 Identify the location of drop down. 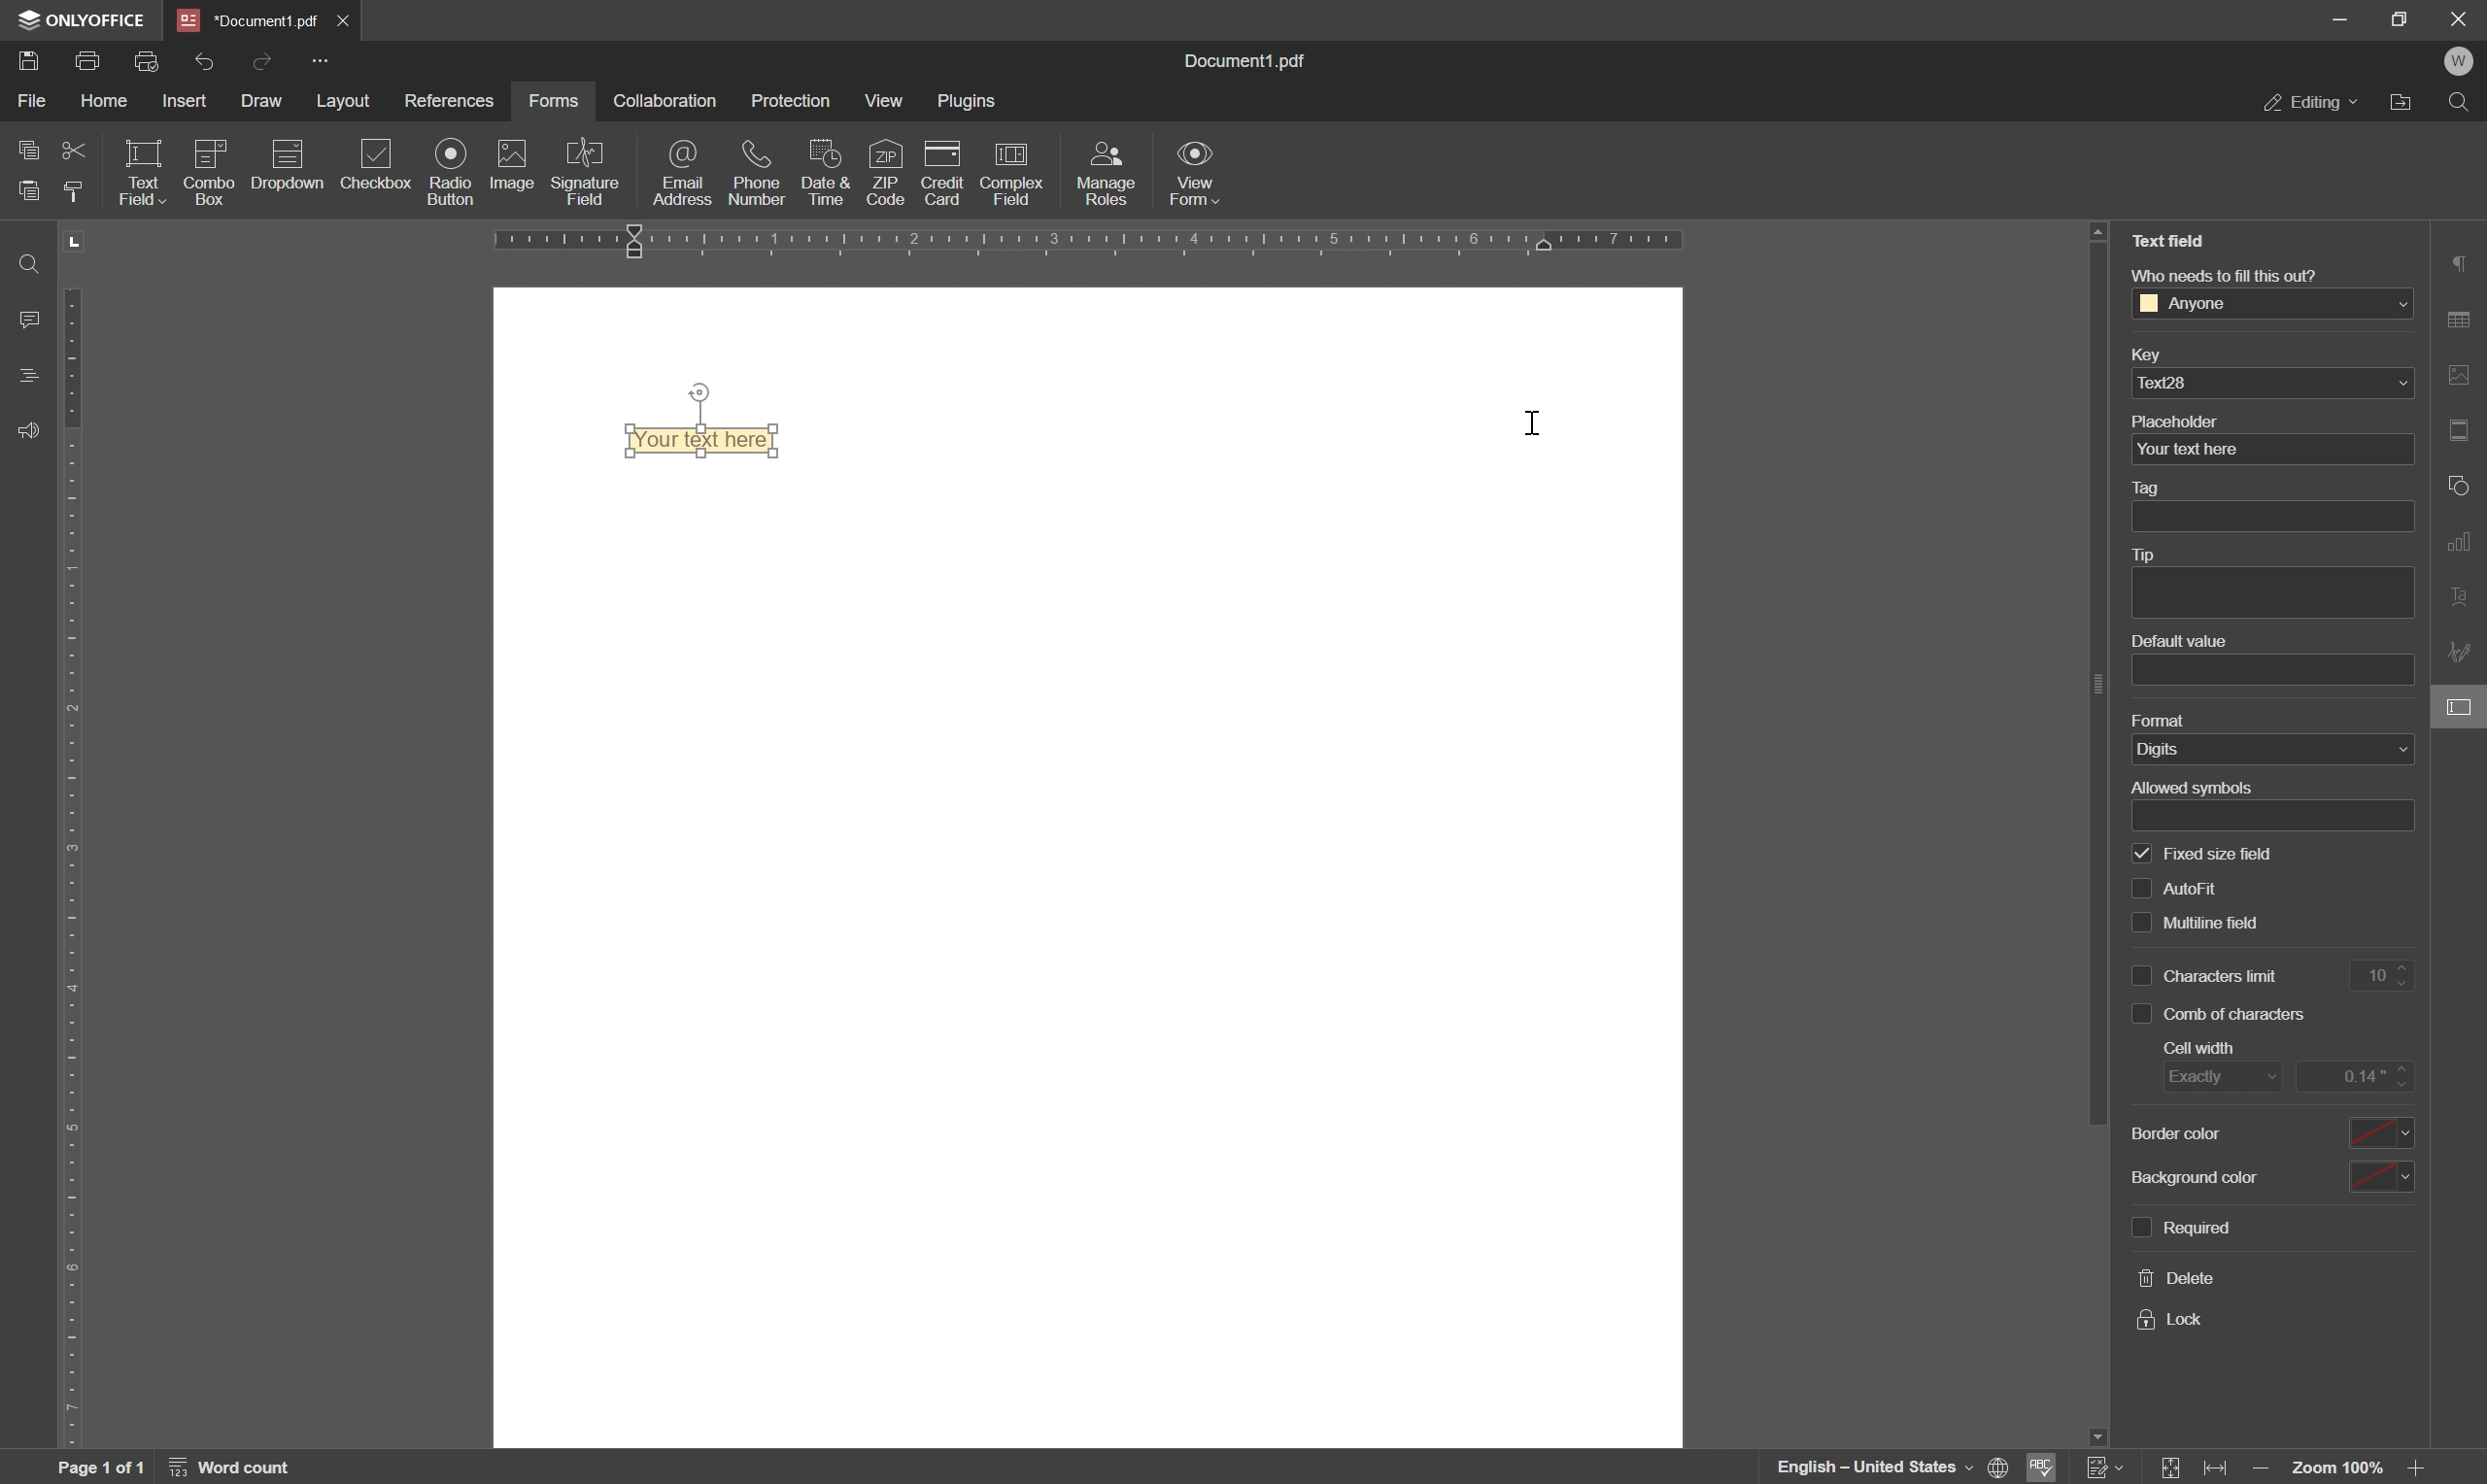
(2382, 1135).